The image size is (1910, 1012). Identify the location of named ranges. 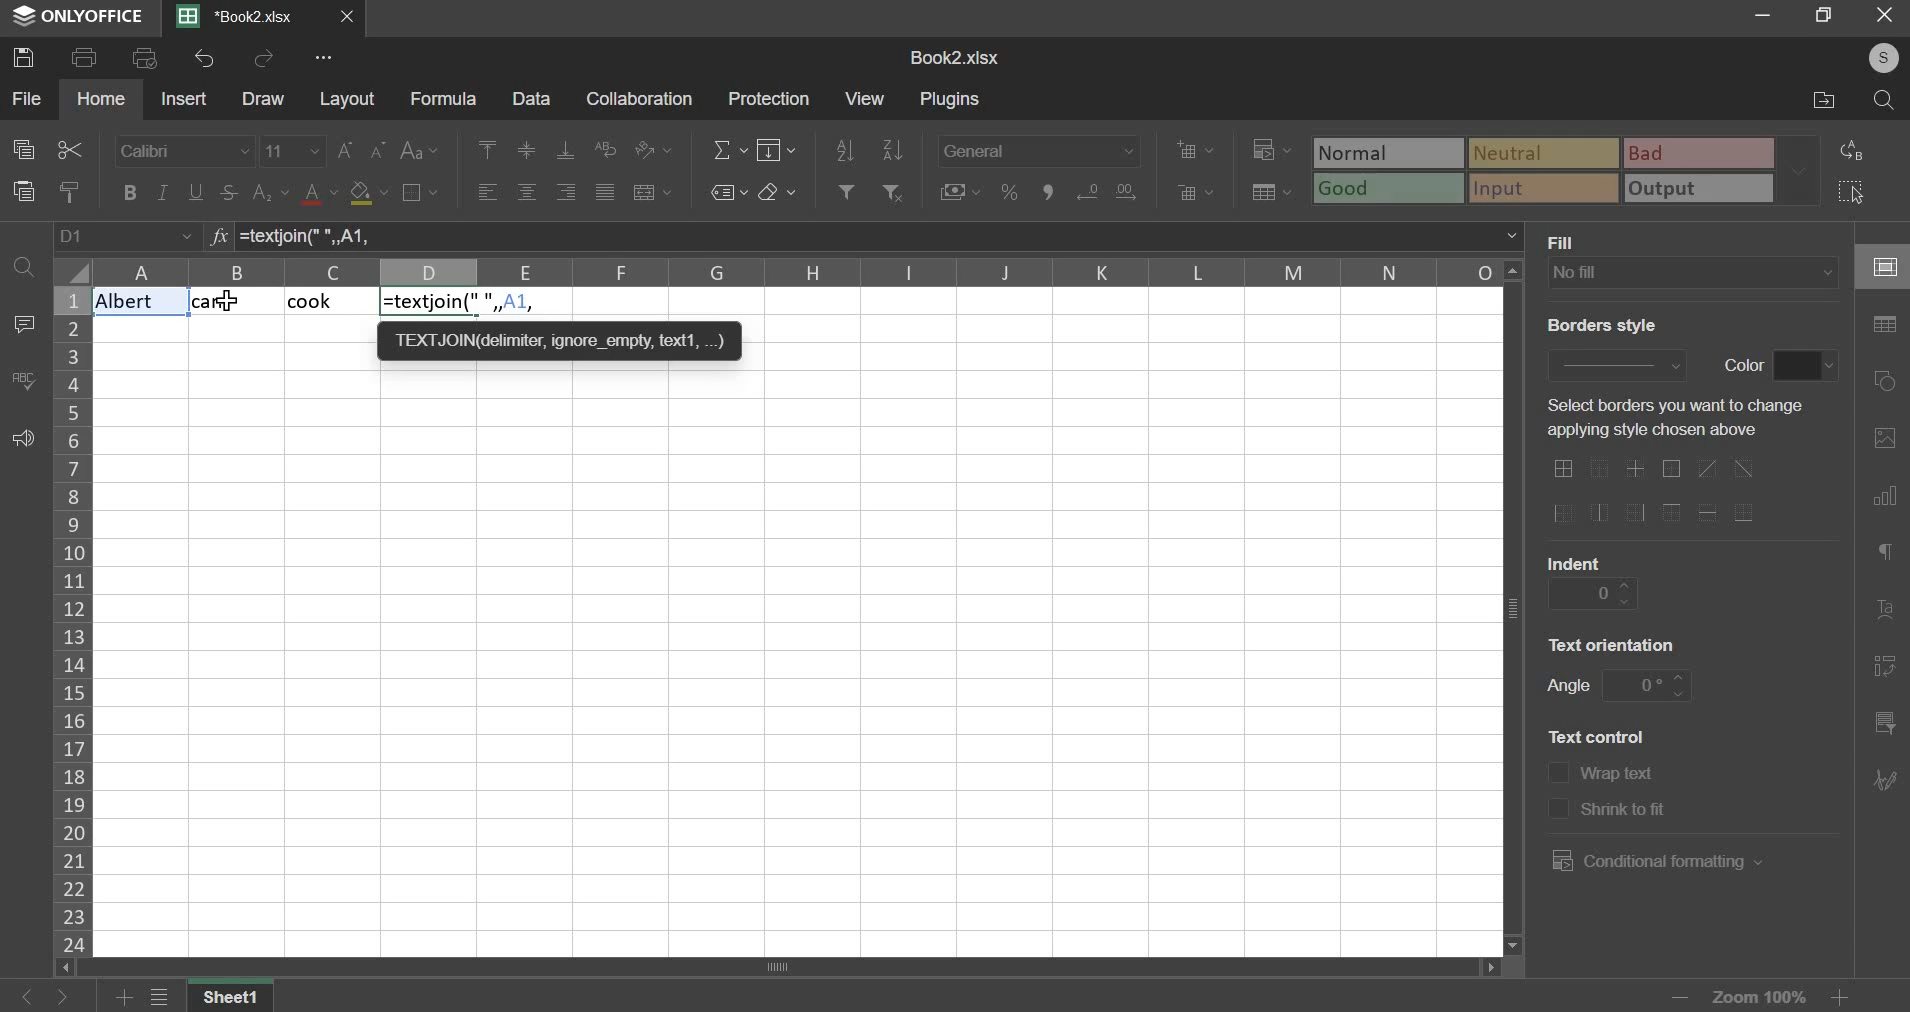
(727, 192).